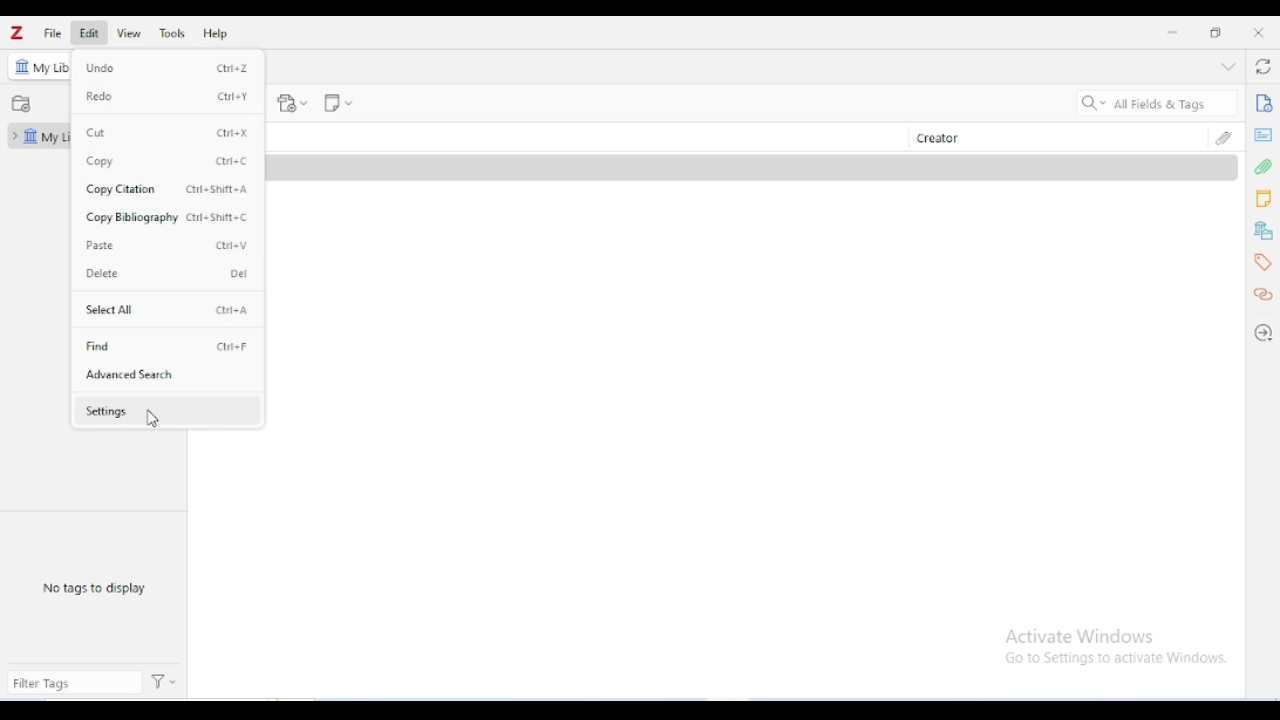 This screenshot has width=1280, height=720. I want to click on advanced search, so click(130, 374).